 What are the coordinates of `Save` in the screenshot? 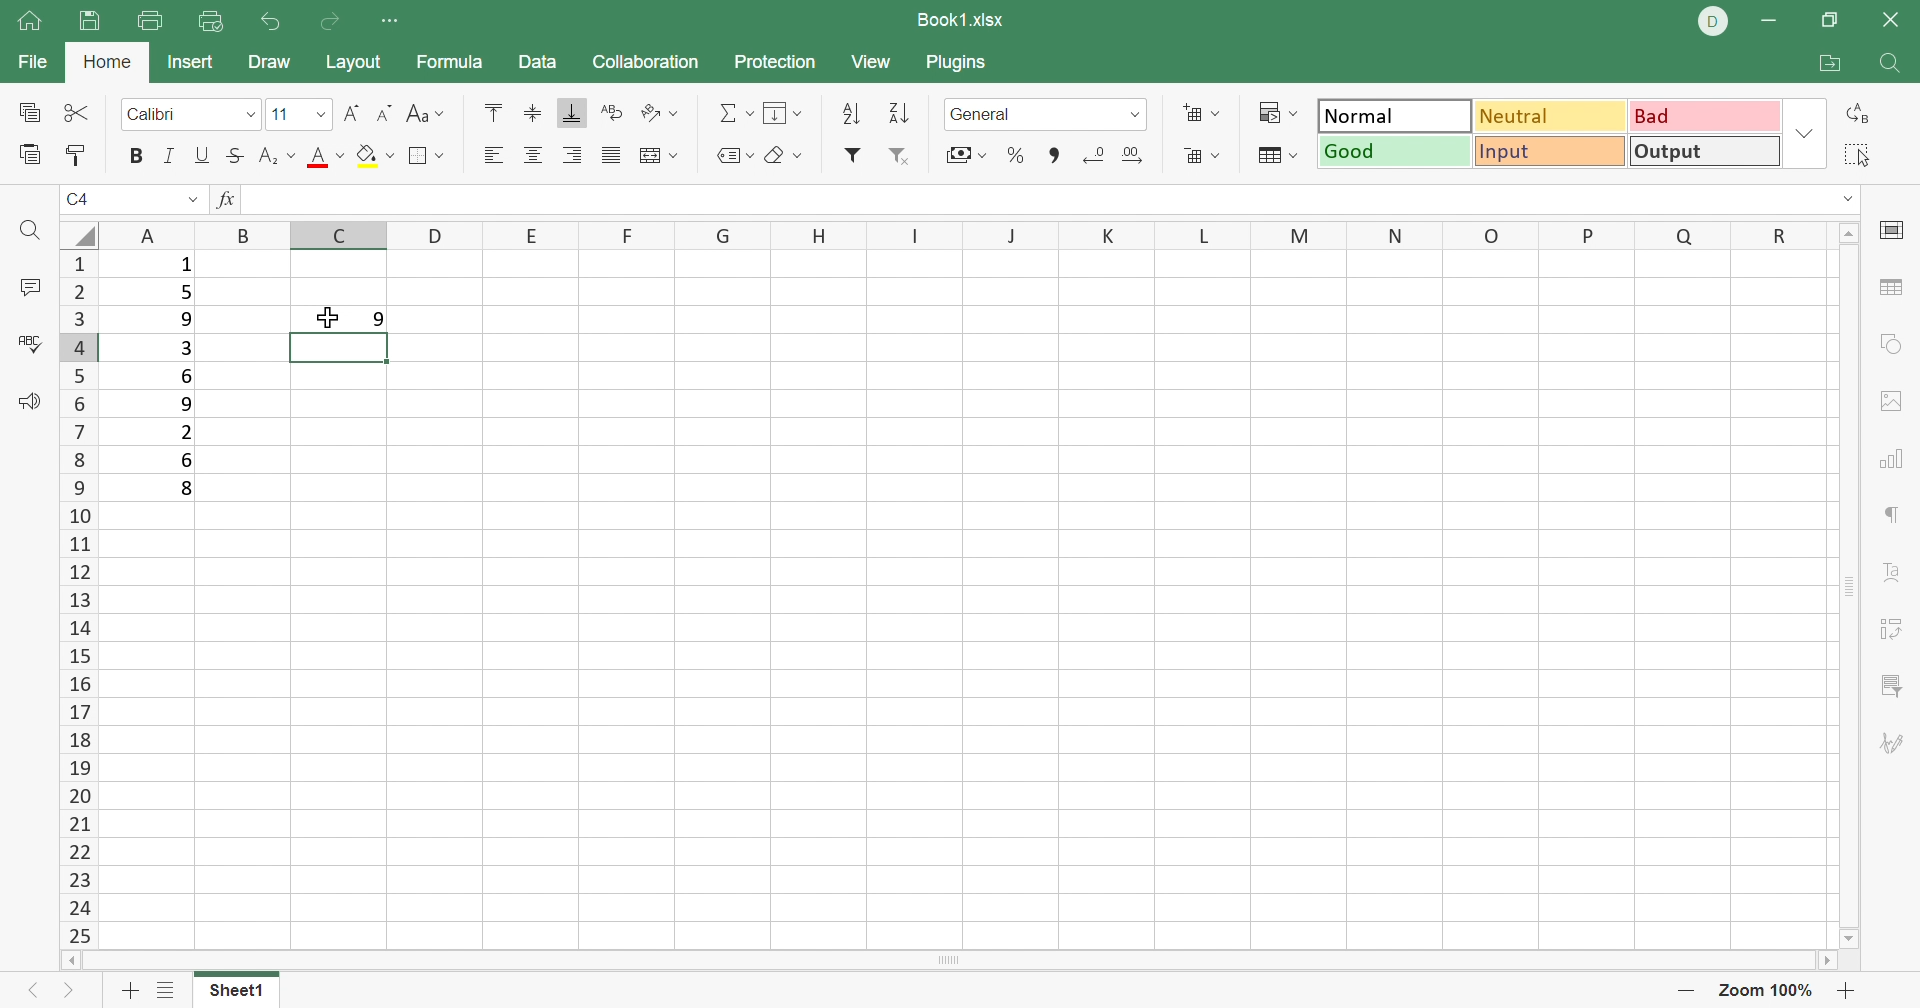 It's located at (95, 22).